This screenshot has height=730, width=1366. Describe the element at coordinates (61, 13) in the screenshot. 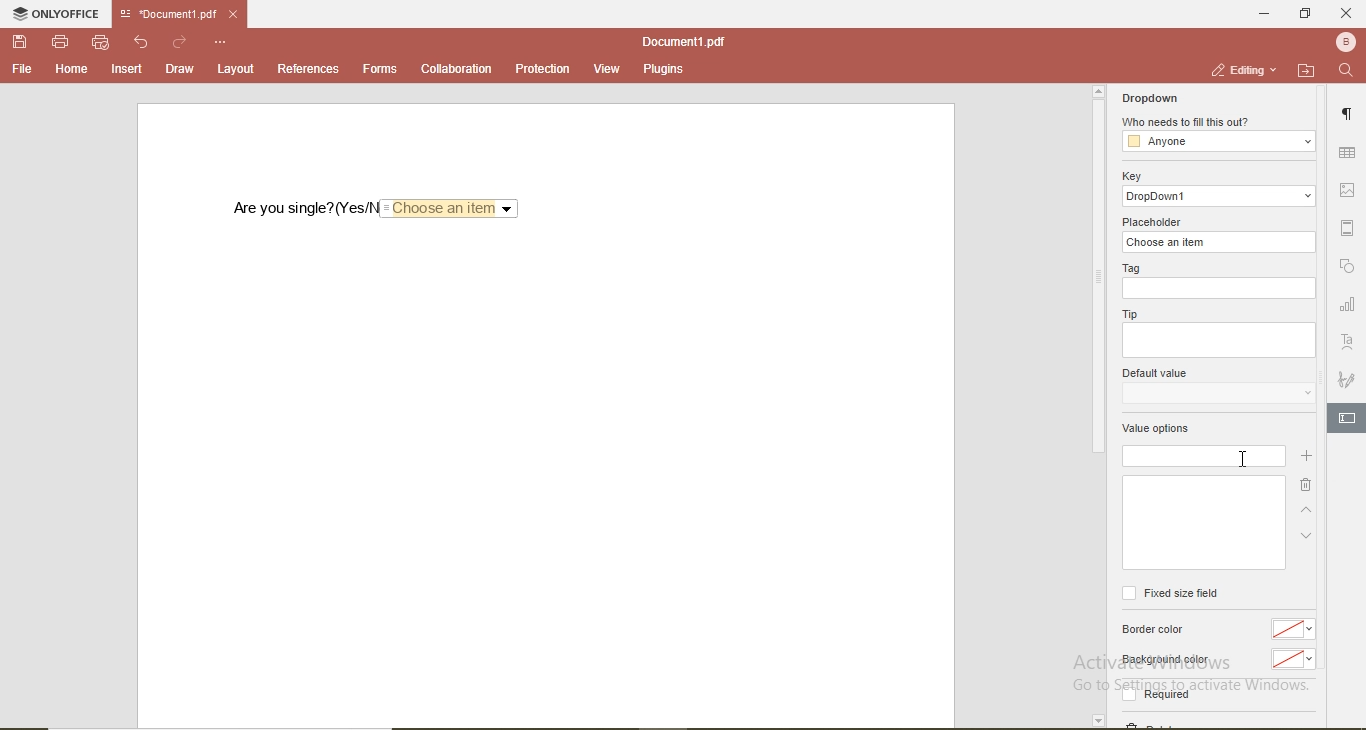

I see `onlyoffice` at that location.